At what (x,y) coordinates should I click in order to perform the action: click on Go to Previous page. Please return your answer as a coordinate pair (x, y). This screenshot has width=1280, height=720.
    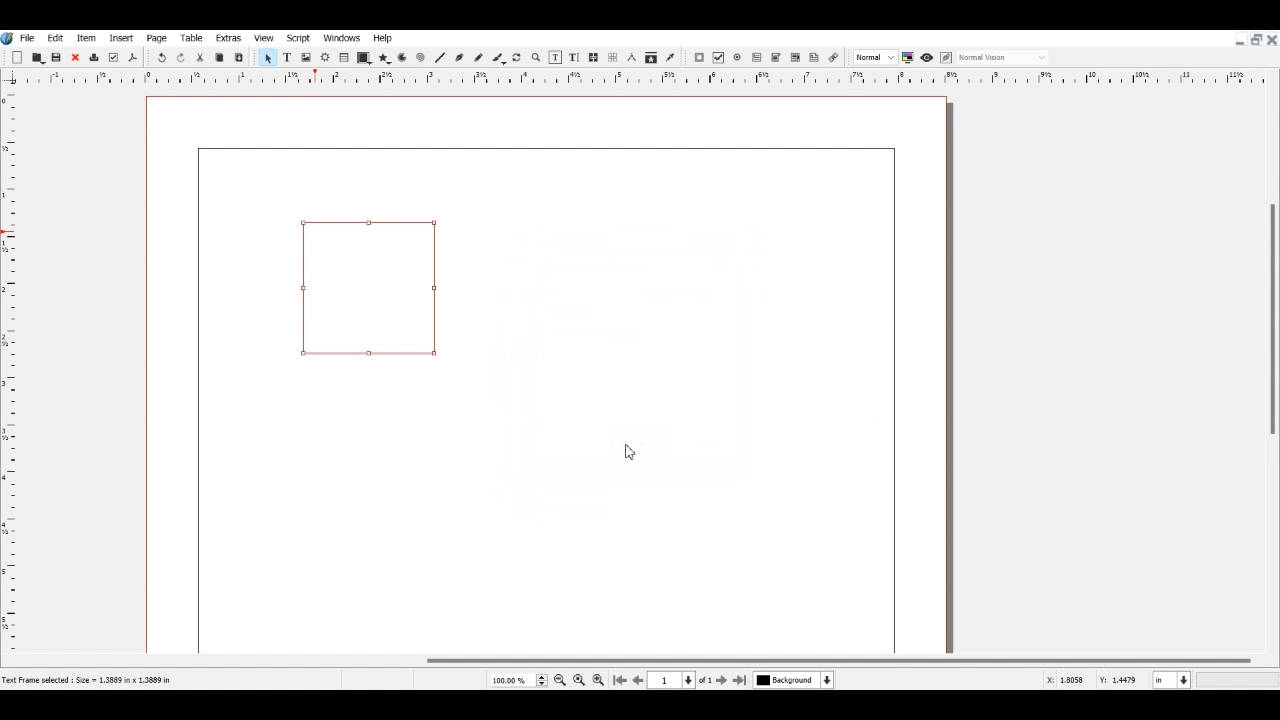
    Looking at the image, I should click on (638, 680).